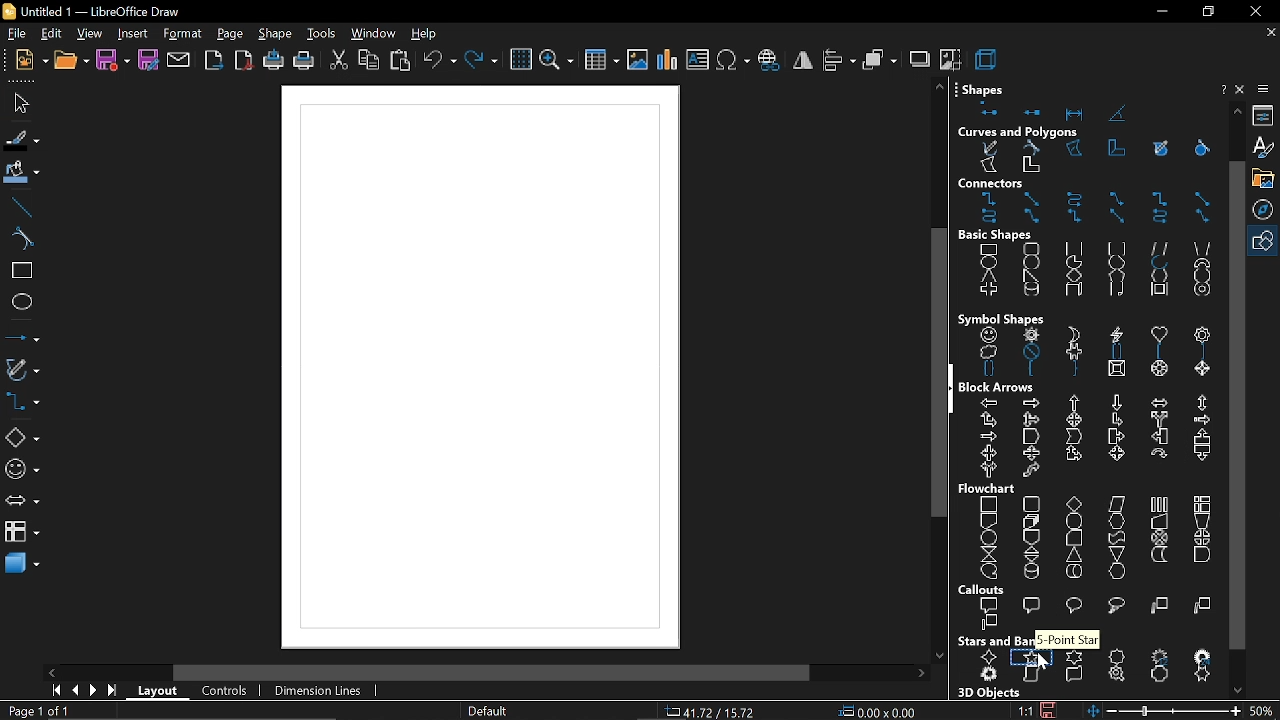 This screenshot has width=1280, height=720. I want to click on flowchart, so click(21, 530).